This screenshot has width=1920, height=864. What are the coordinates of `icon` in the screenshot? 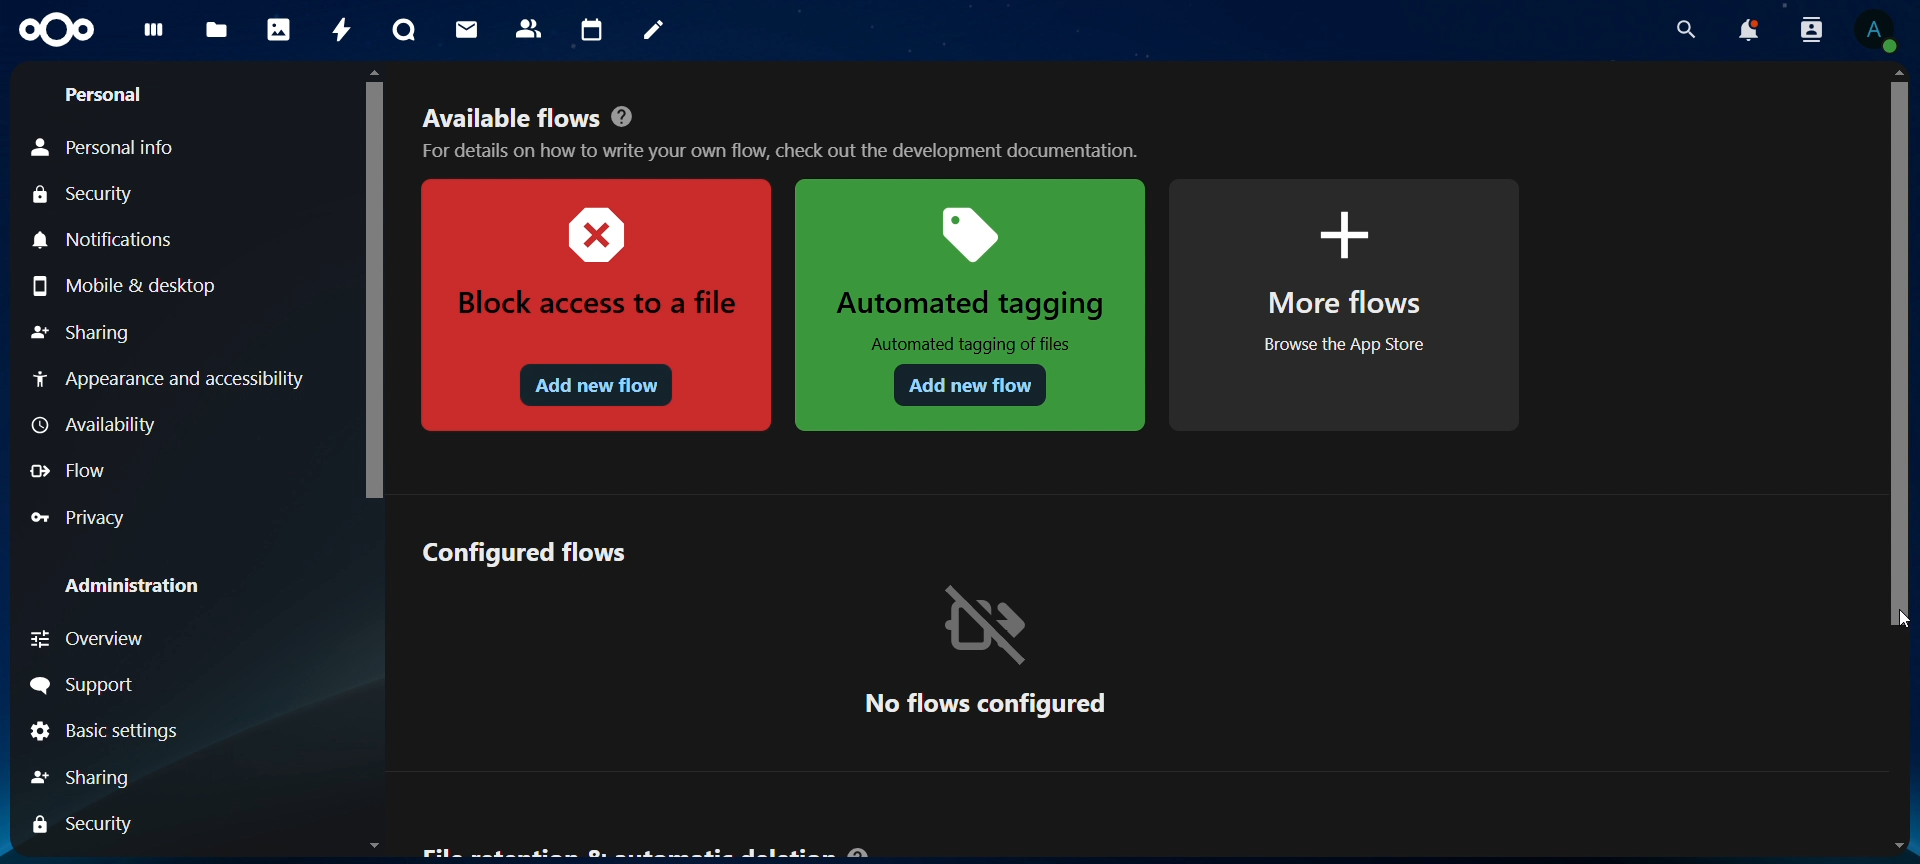 It's located at (59, 31).